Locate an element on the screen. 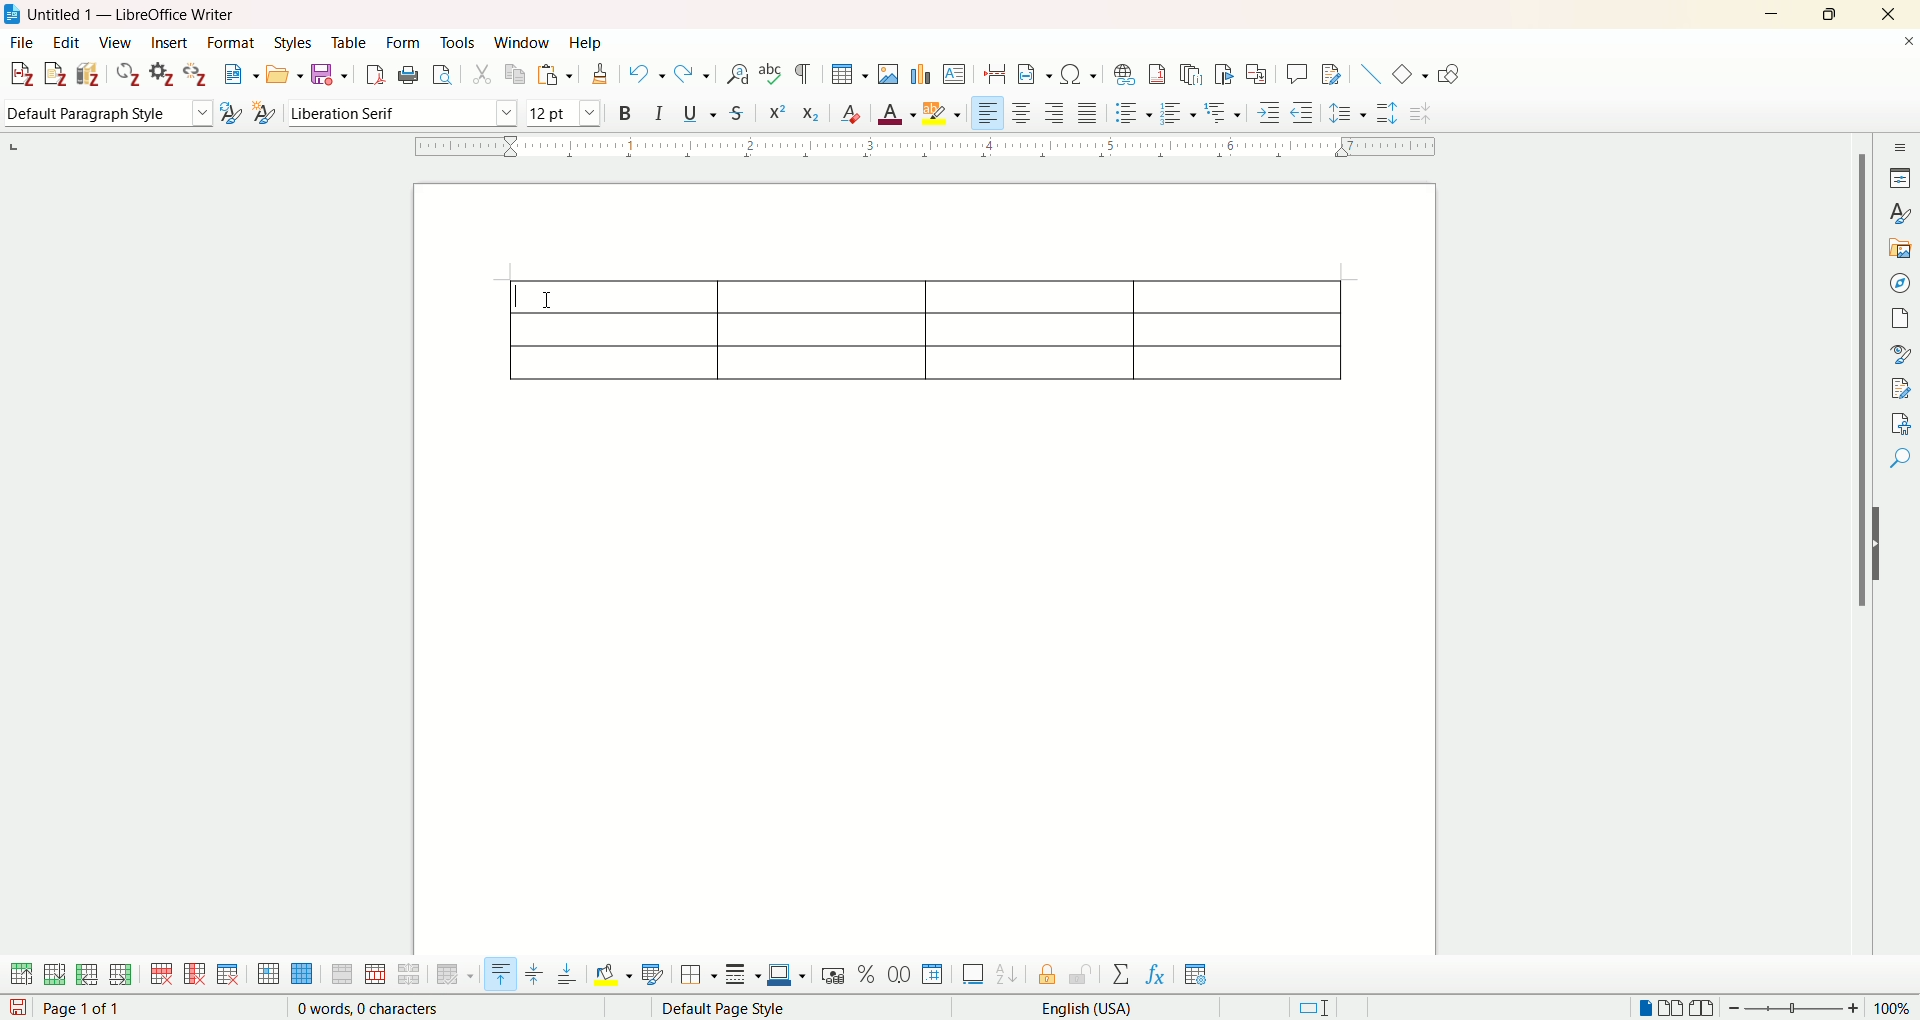 The height and width of the screenshot is (1020, 1920). delete table is located at coordinates (231, 973).